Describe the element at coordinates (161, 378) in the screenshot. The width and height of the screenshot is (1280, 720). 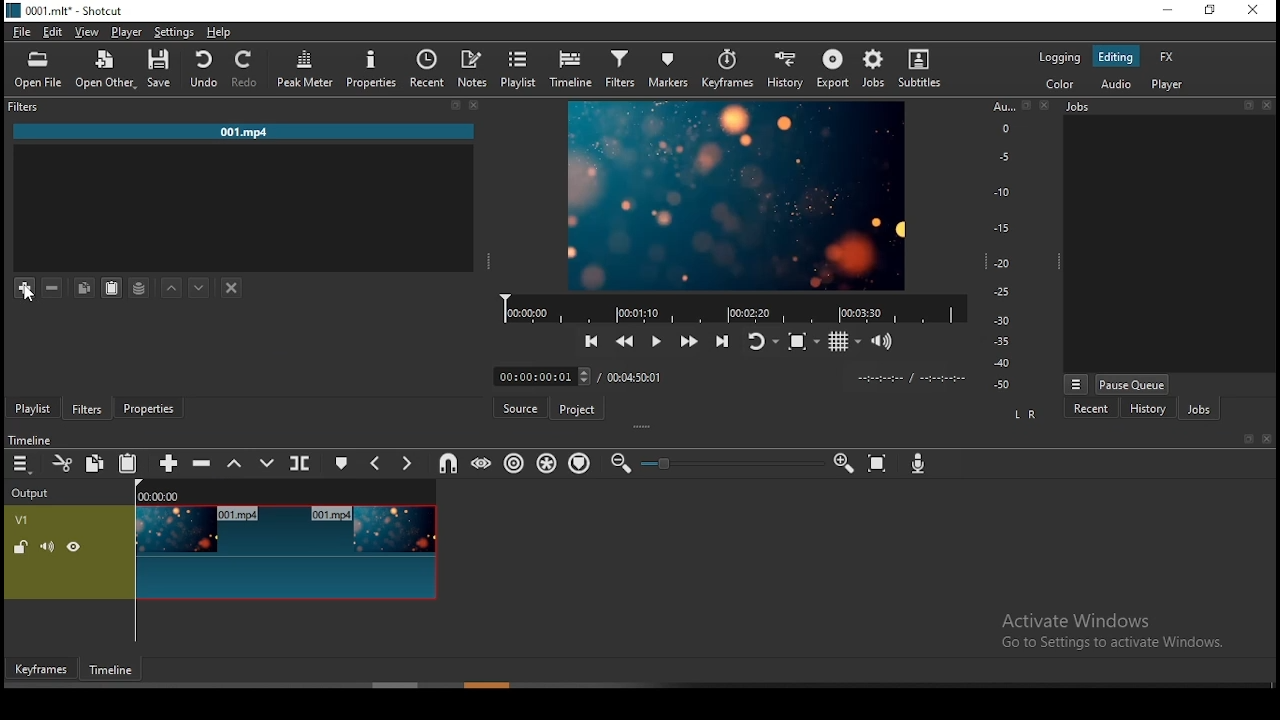
I see `update` at that location.